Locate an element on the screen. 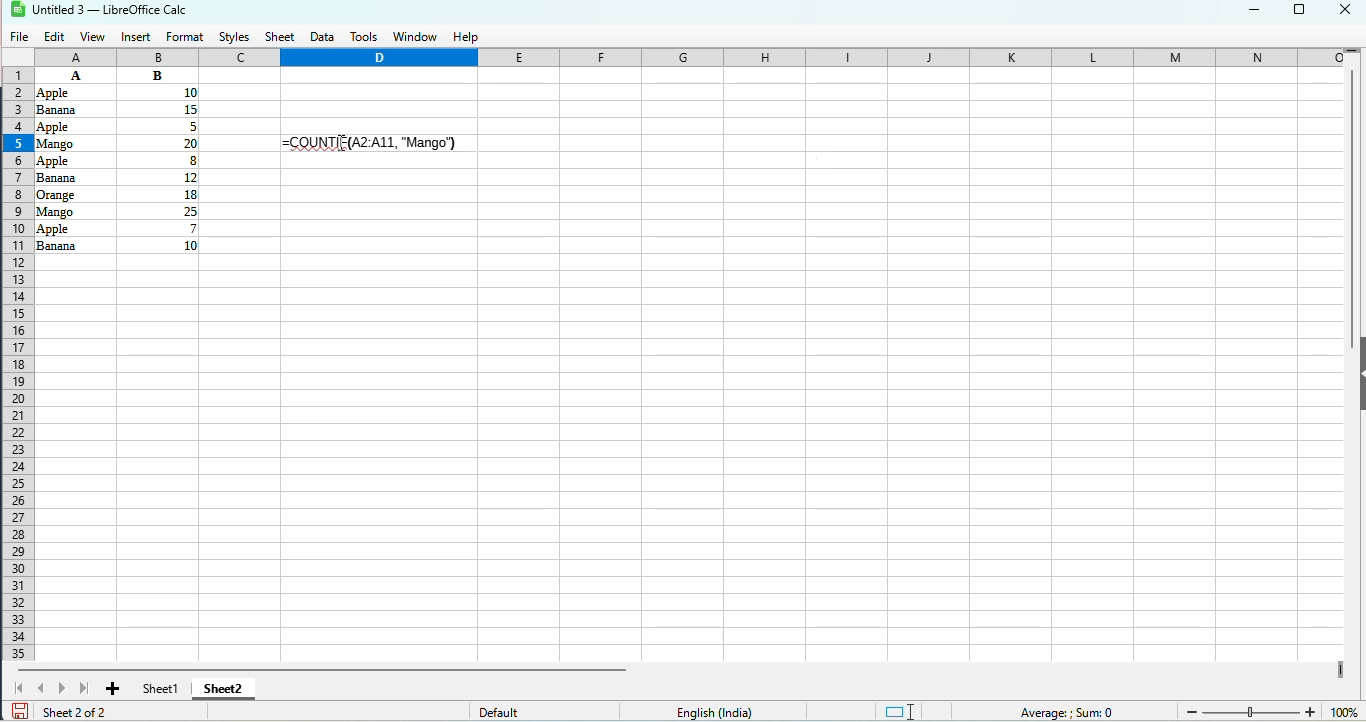 This screenshot has height=722, width=1366. sheet 2 of 2 is located at coordinates (73, 712).